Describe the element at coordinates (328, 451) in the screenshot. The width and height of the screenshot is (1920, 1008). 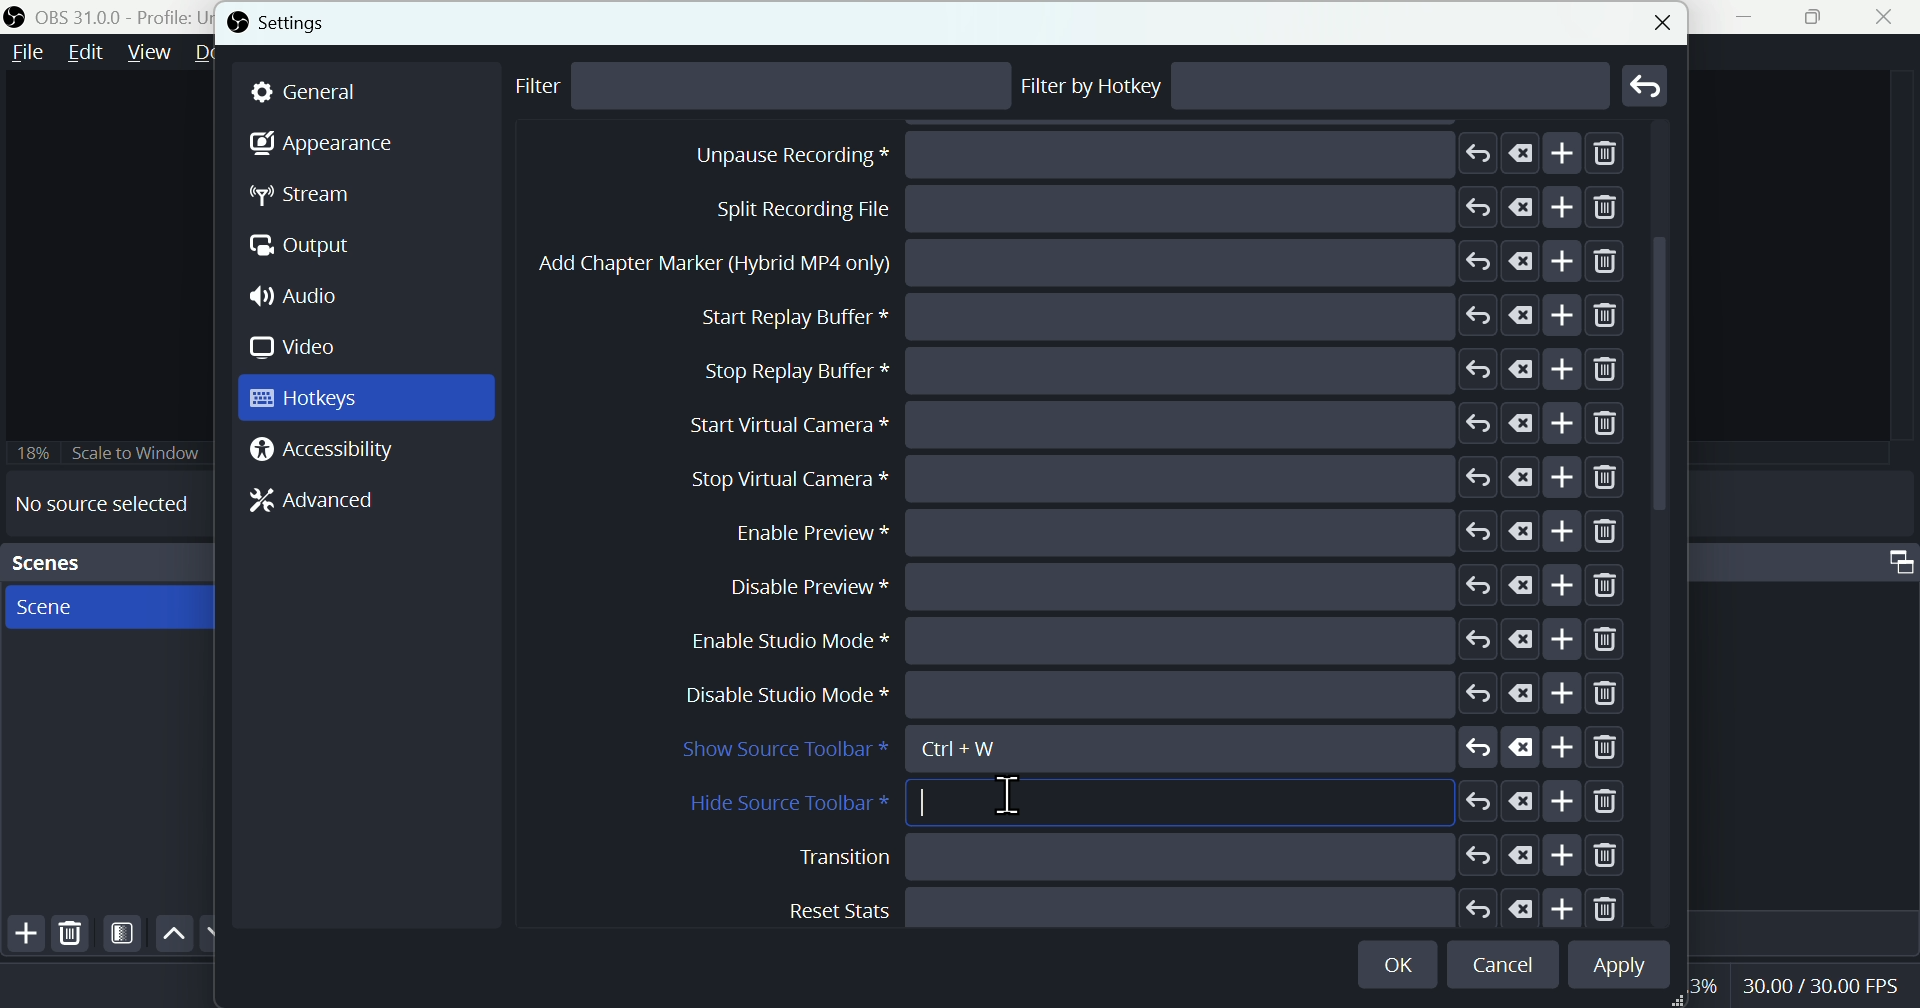
I see `Accessibility` at that location.